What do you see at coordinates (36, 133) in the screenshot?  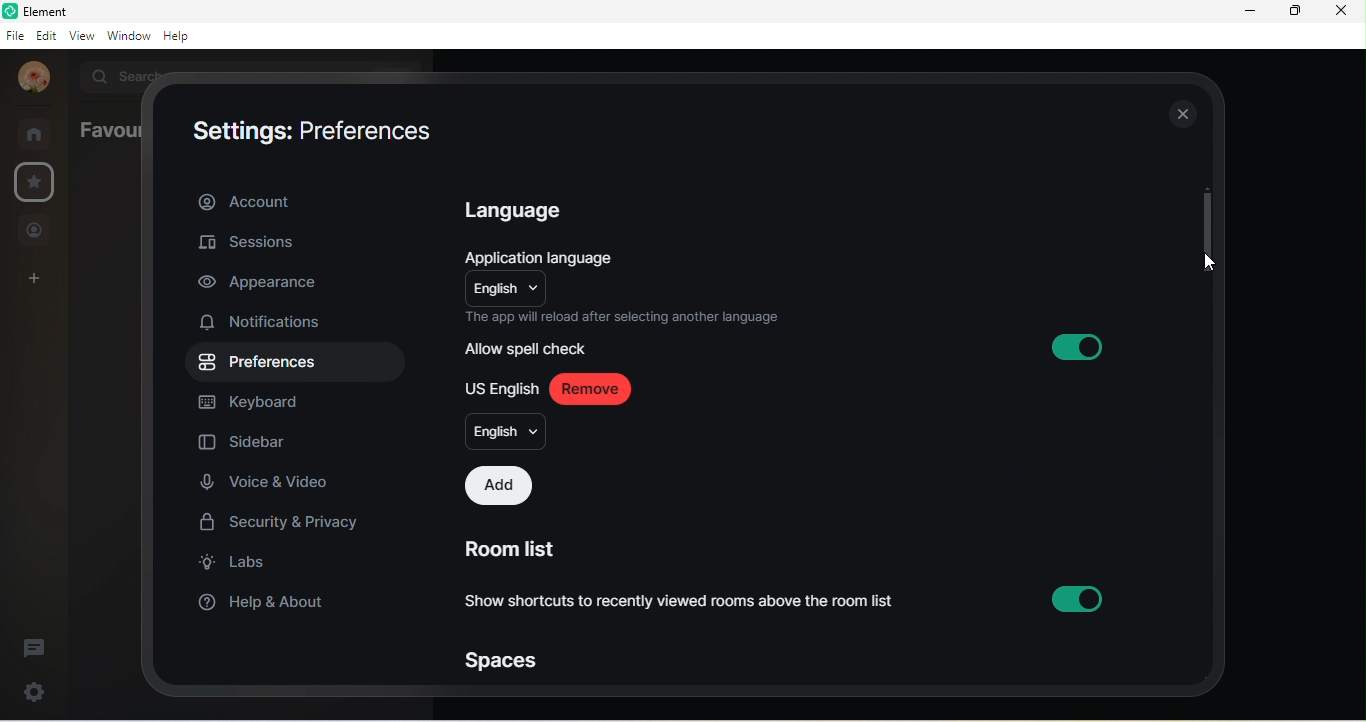 I see `home` at bounding box center [36, 133].